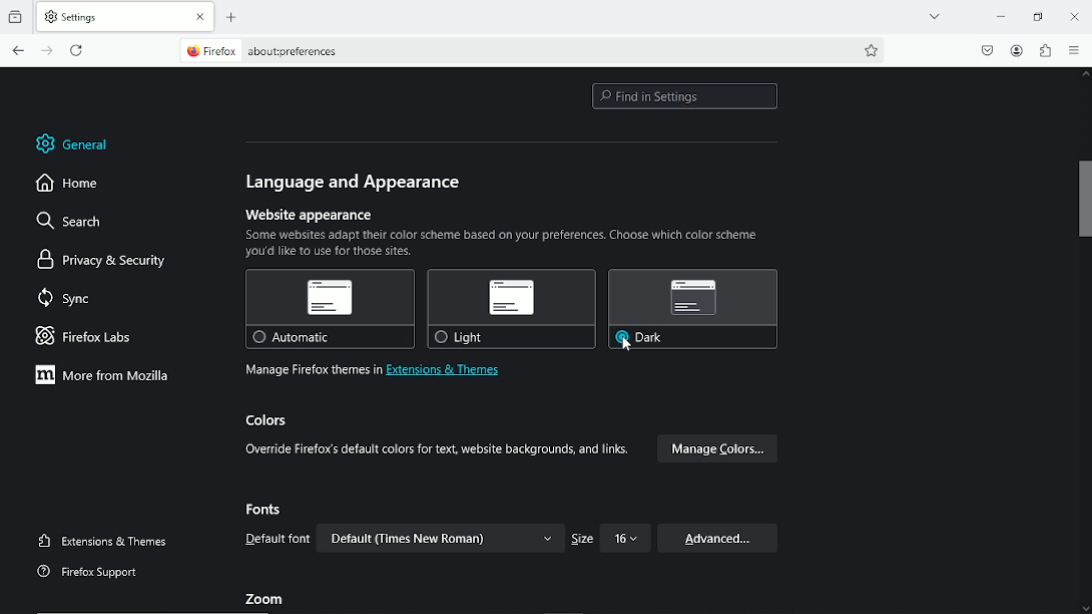 The width and height of the screenshot is (1092, 614). I want to click on minimize, so click(999, 16).